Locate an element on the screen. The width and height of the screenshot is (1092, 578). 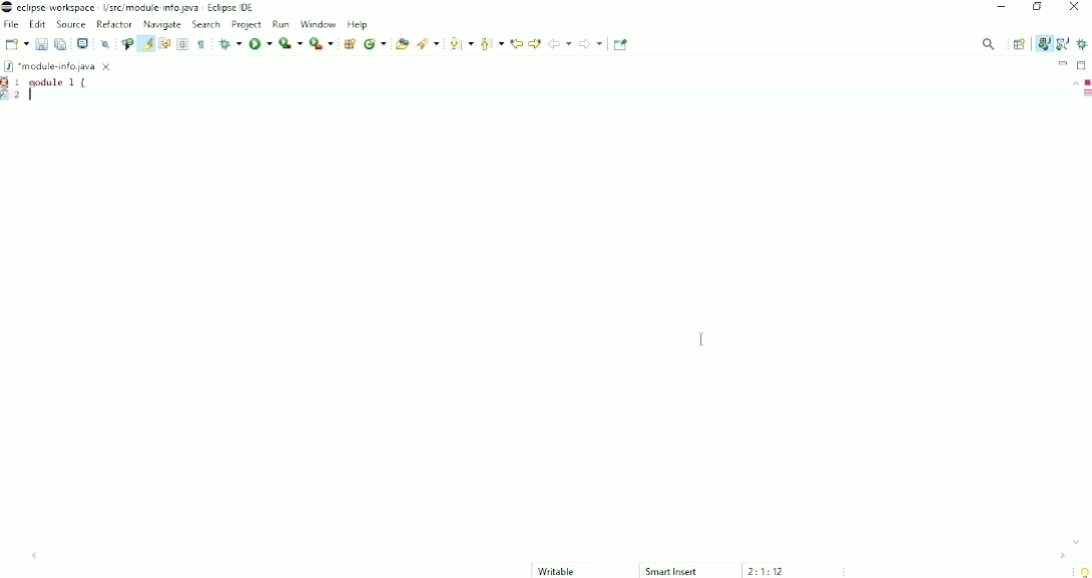
New java package is located at coordinates (349, 44).